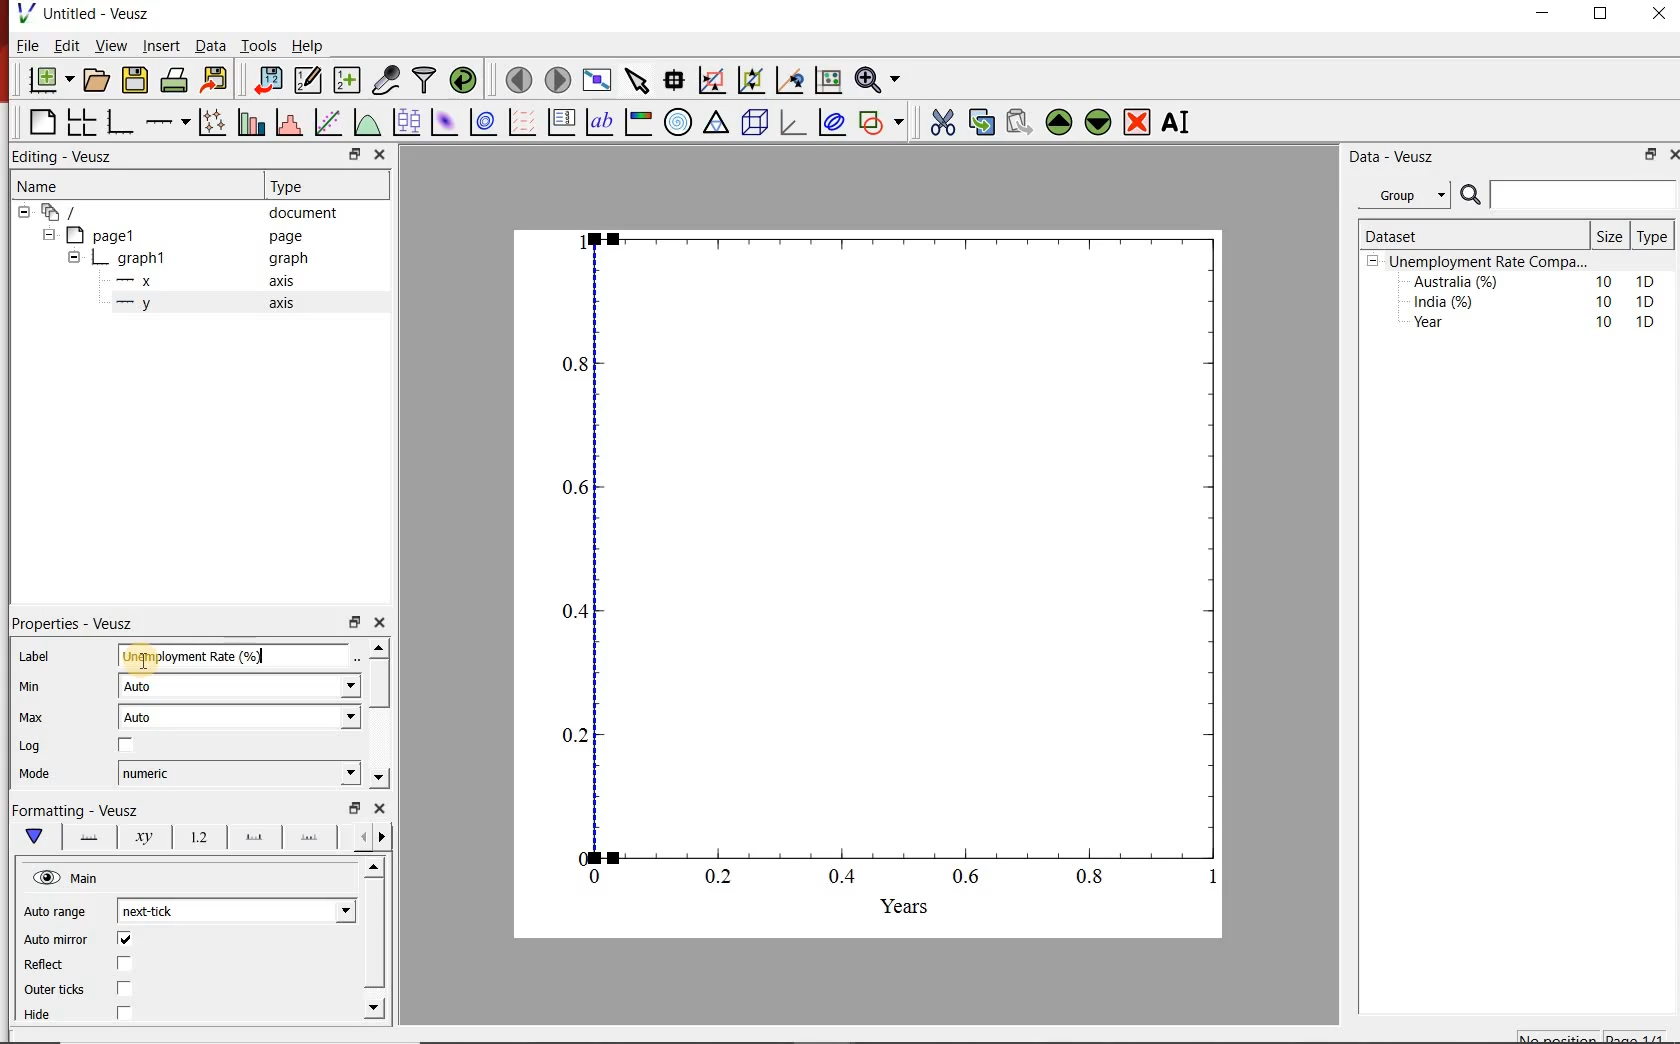 The width and height of the screenshot is (1680, 1044). I want to click on minimise, so click(354, 621).